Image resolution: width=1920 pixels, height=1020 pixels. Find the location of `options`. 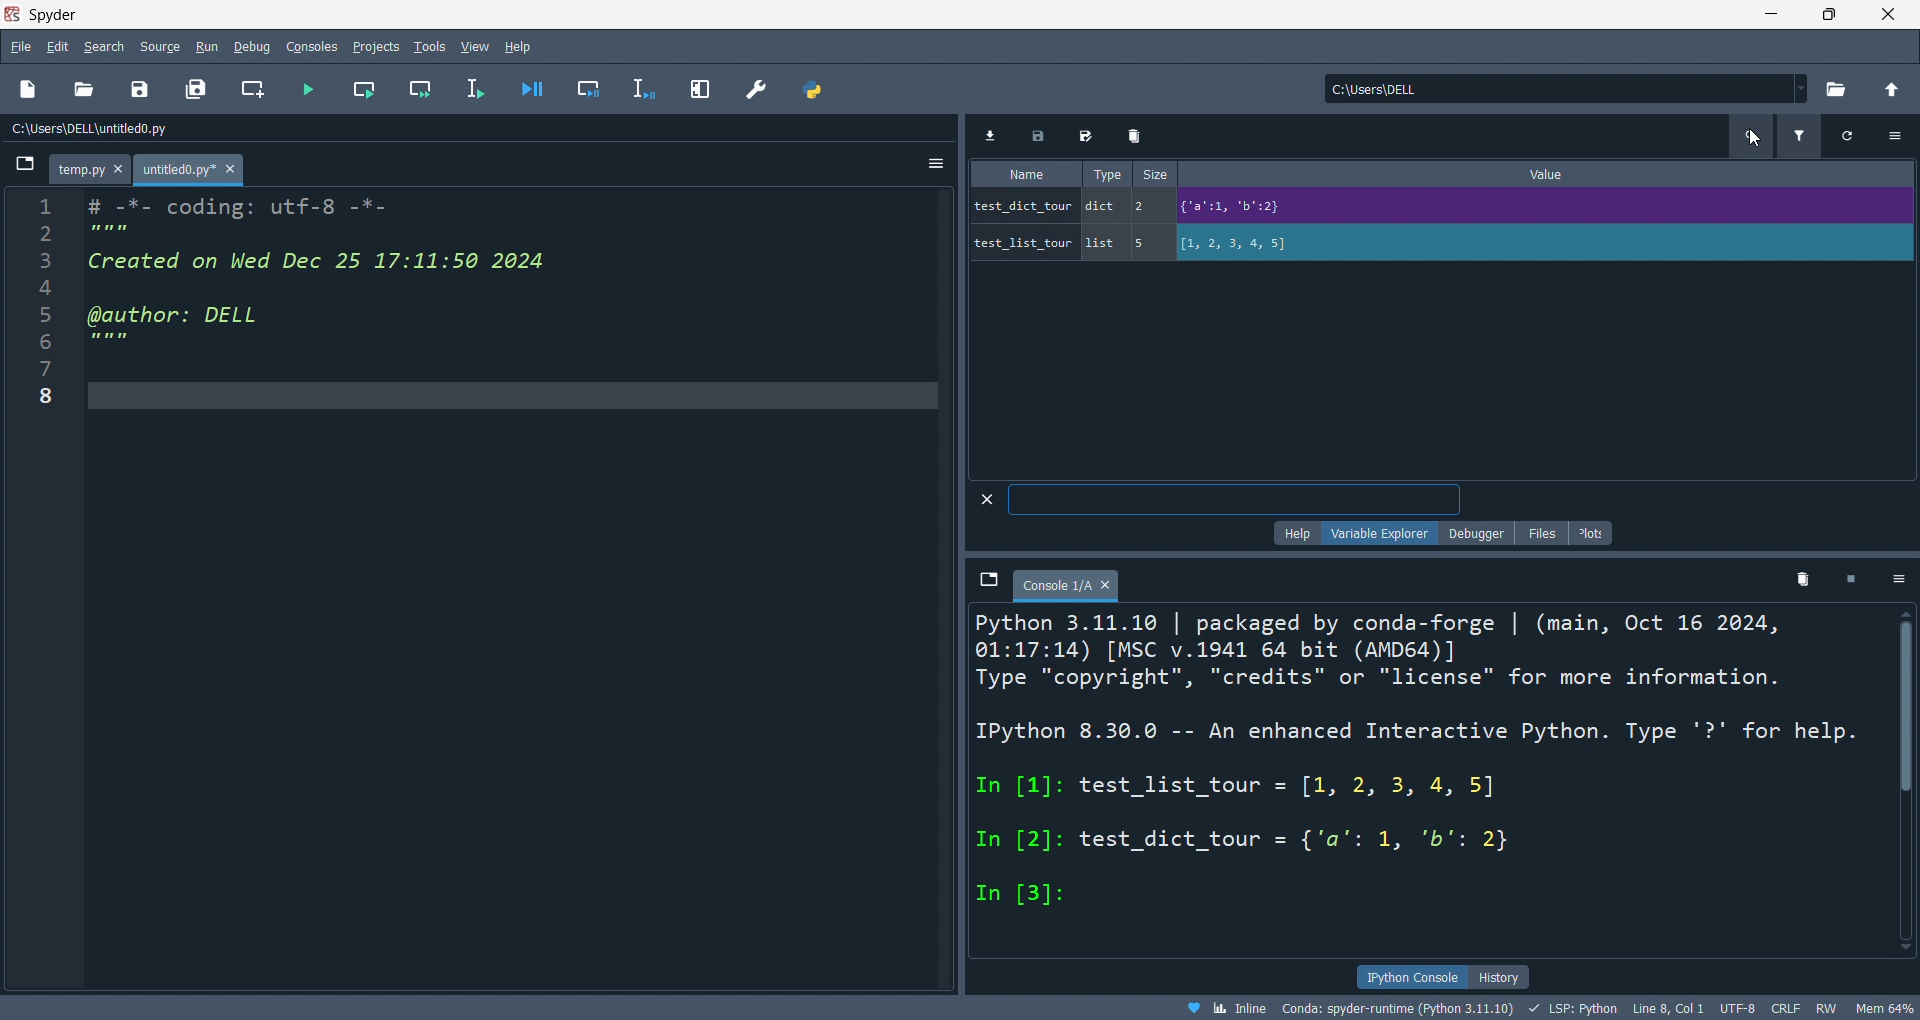

options is located at coordinates (1902, 579).